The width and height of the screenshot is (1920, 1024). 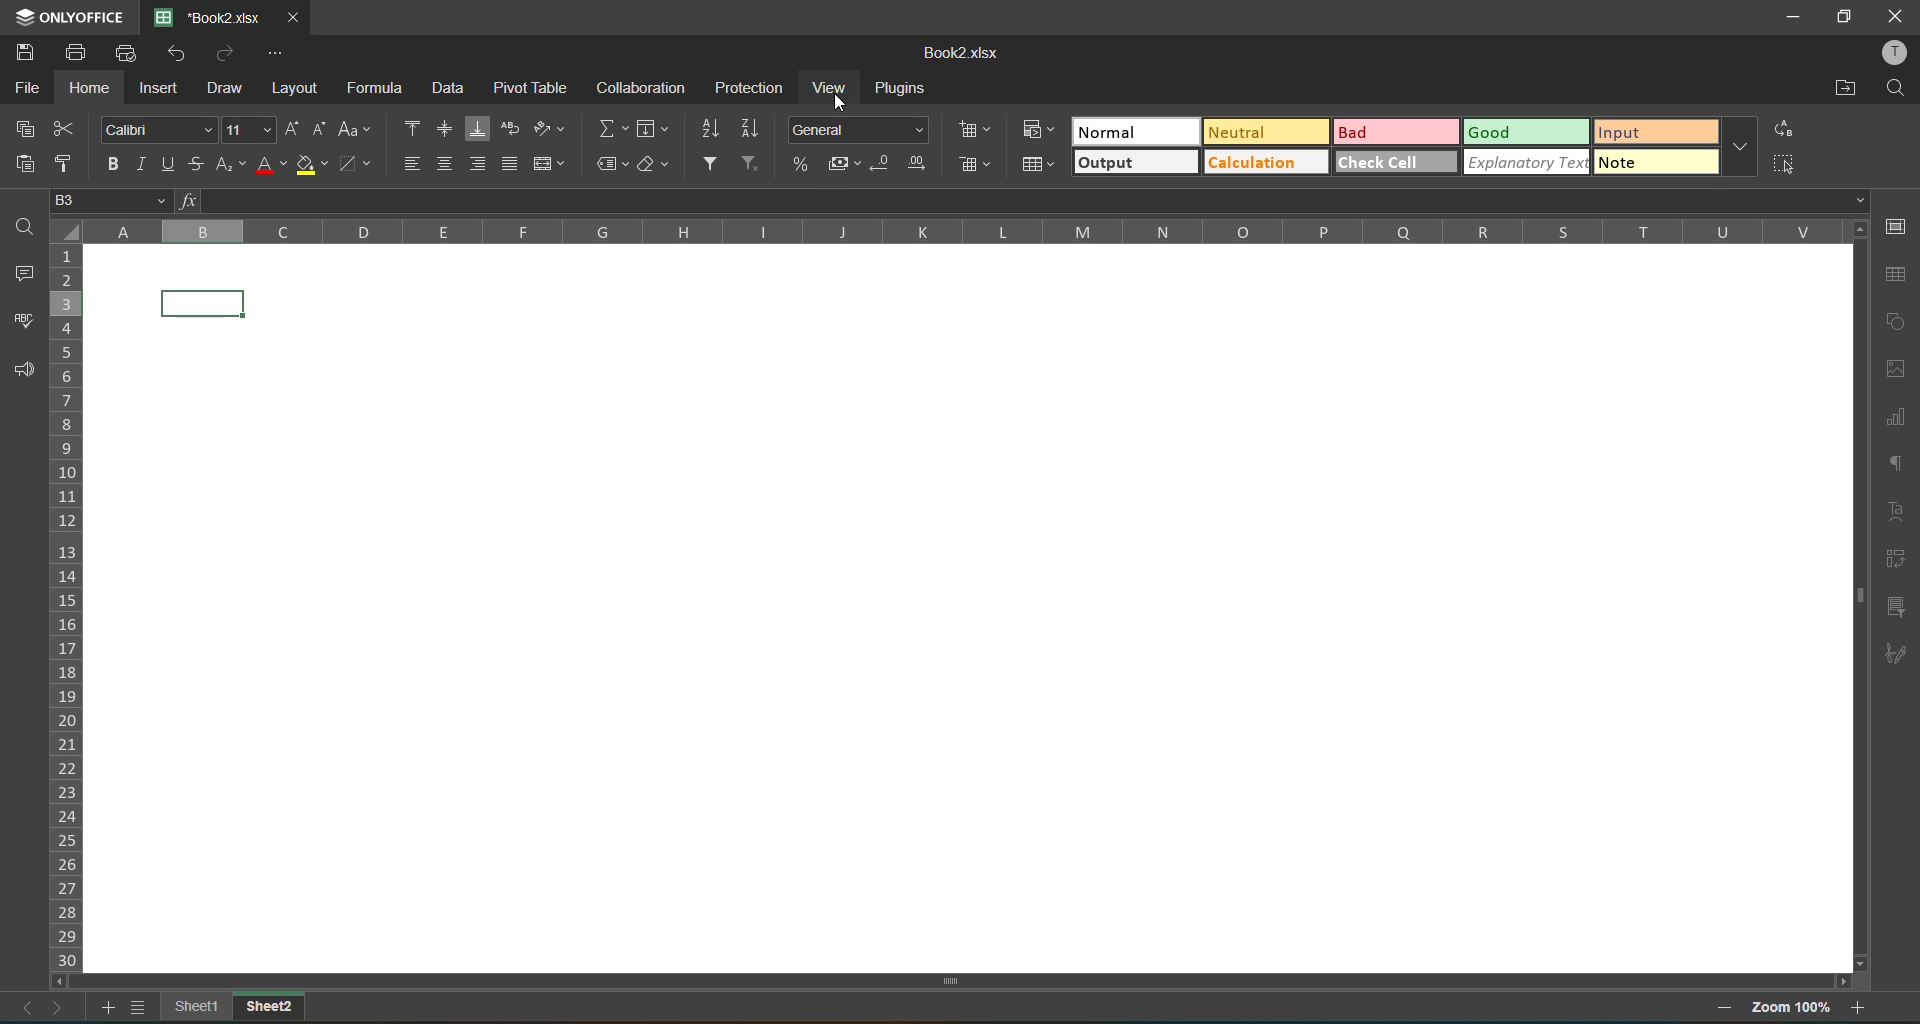 What do you see at coordinates (1019, 201) in the screenshot?
I see `formula bar` at bounding box center [1019, 201].